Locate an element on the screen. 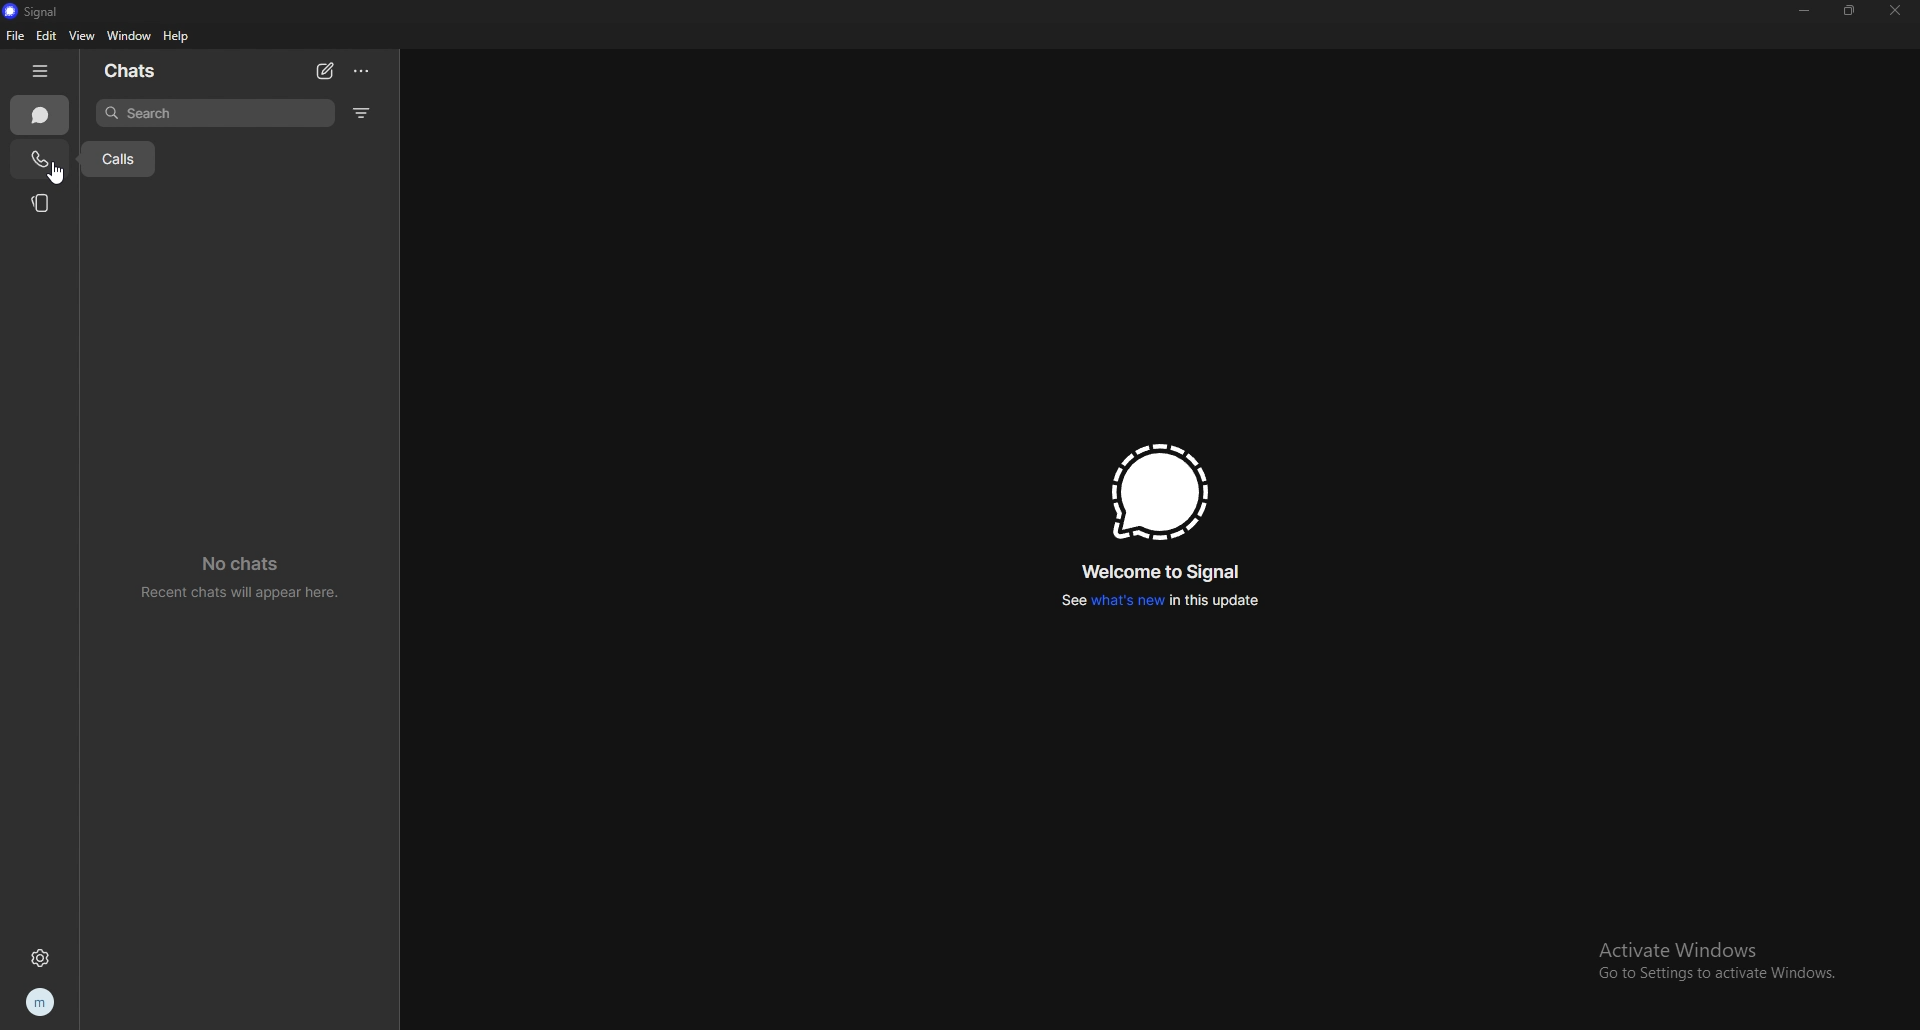  close is located at coordinates (1899, 10).